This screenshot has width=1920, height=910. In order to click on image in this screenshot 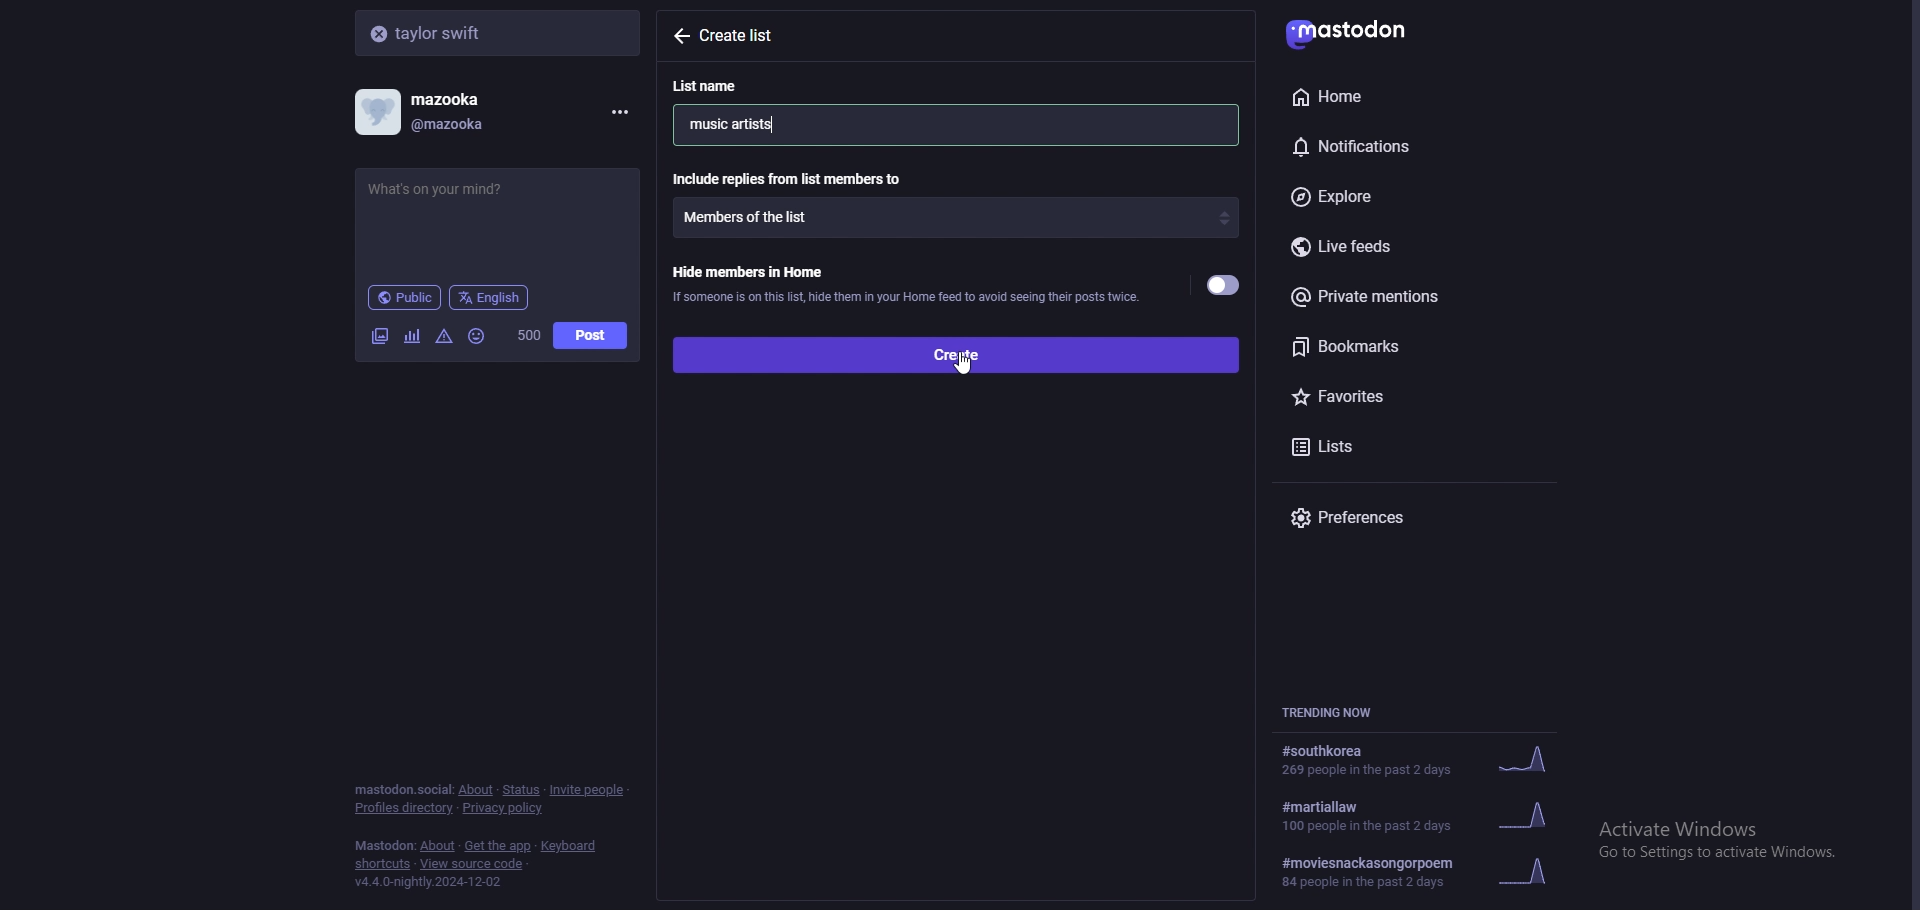, I will do `click(379, 336)`.